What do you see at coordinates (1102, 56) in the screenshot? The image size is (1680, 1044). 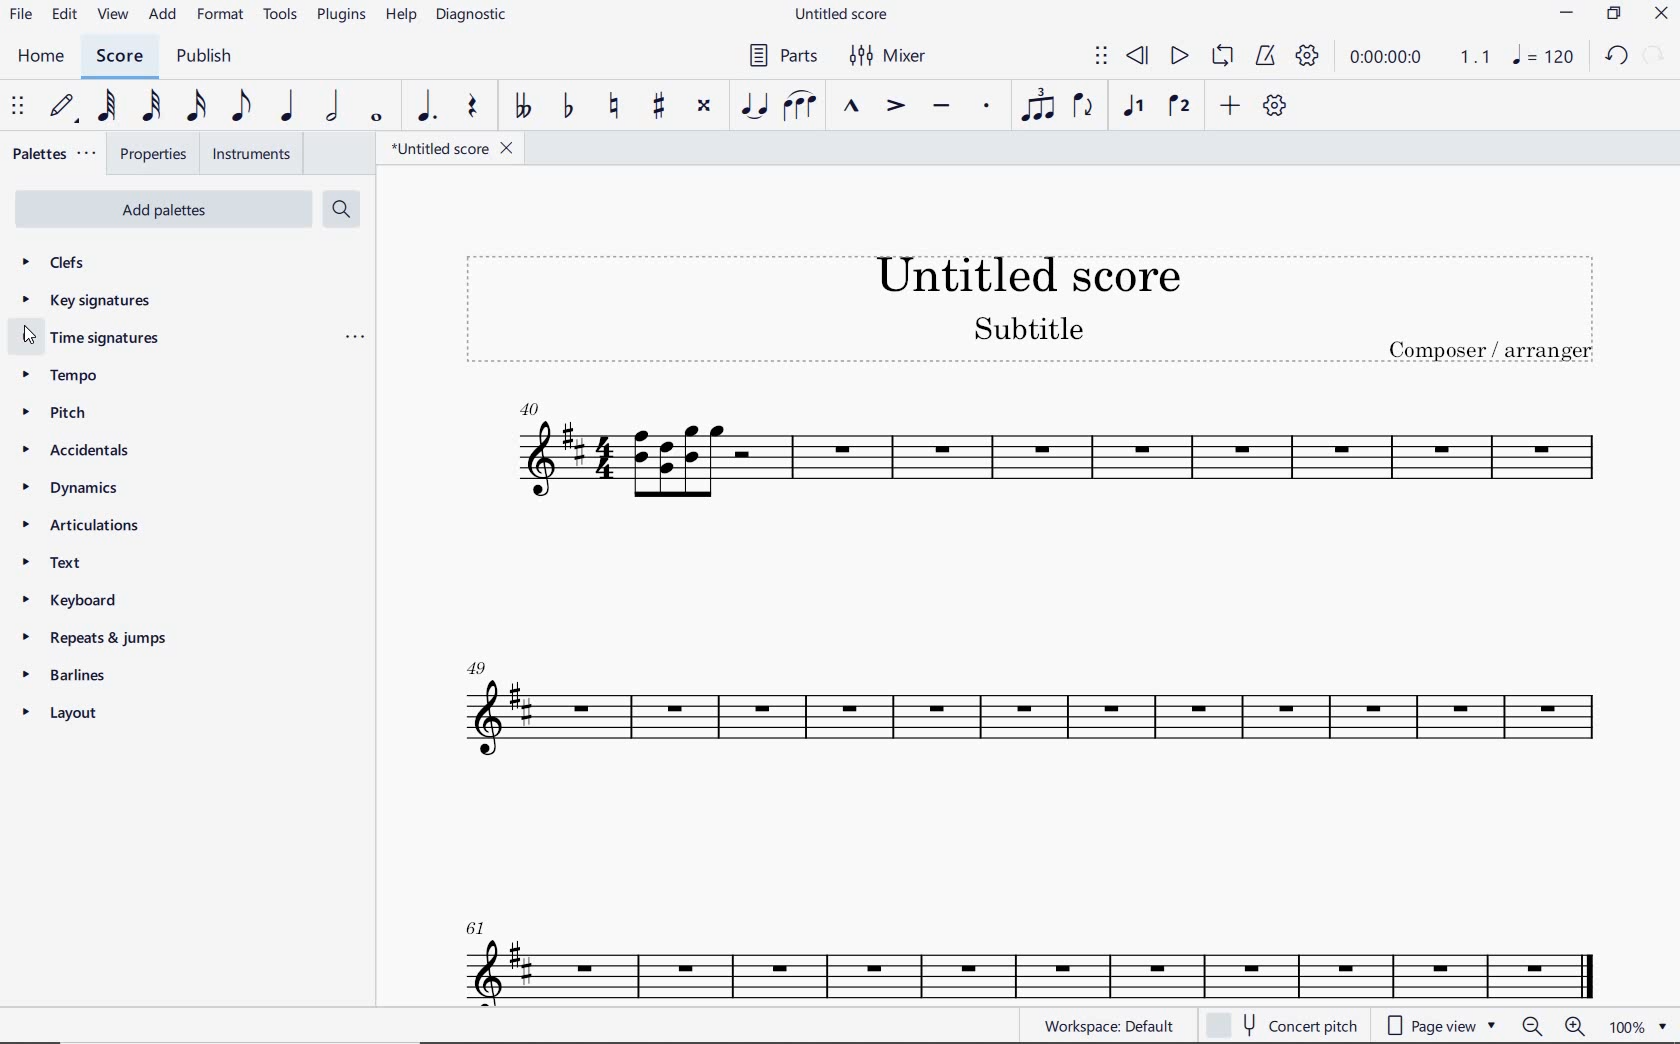 I see `SELECT TO MOVE` at bounding box center [1102, 56].